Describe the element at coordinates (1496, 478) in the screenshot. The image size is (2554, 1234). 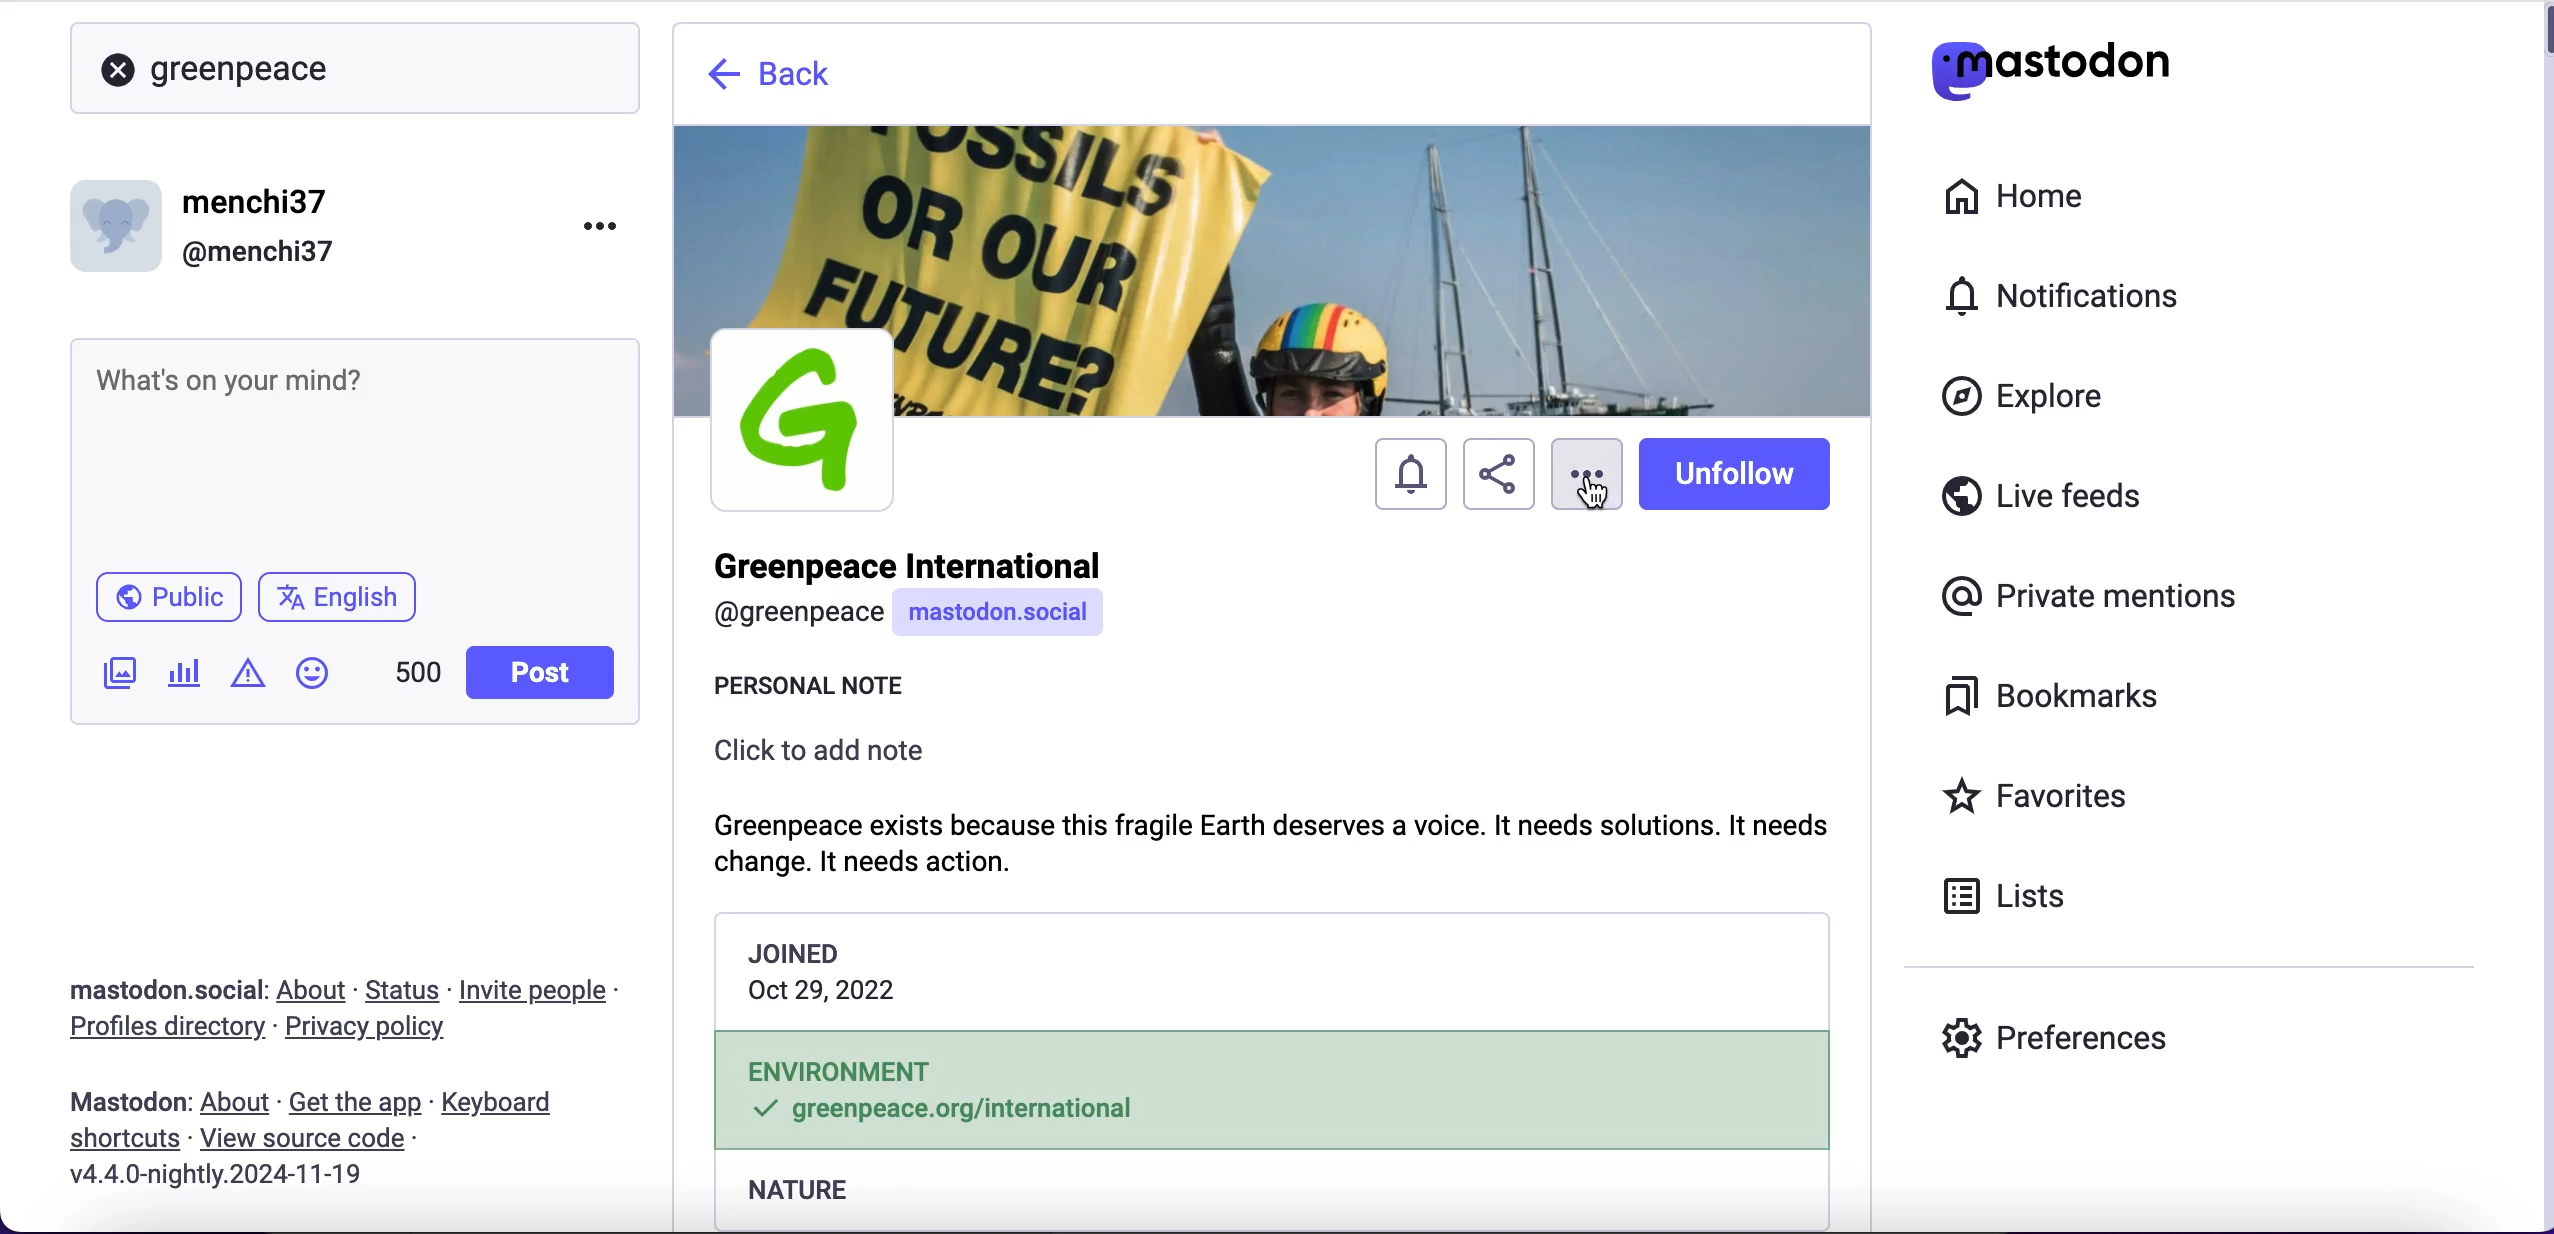
I see `share` at that location.